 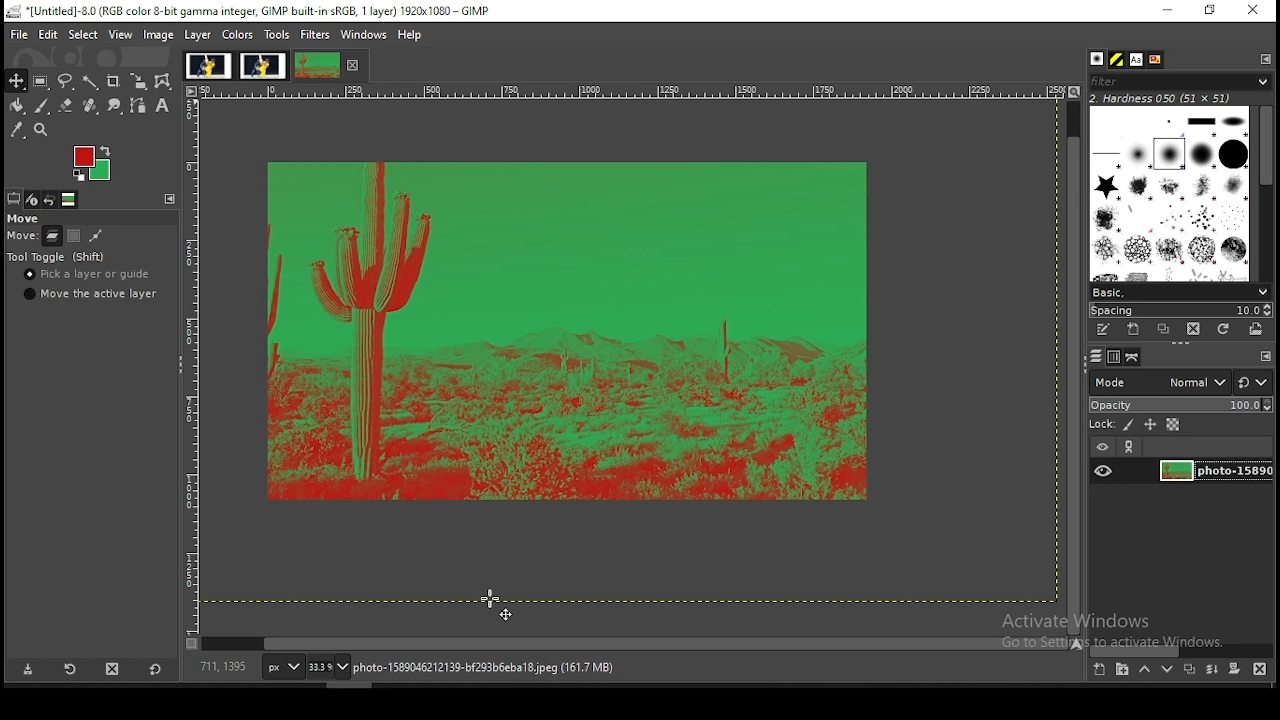 What do you see at coordinates (316, 37) in the screenshot?
I see `filters` at bounding box center [316, 37].